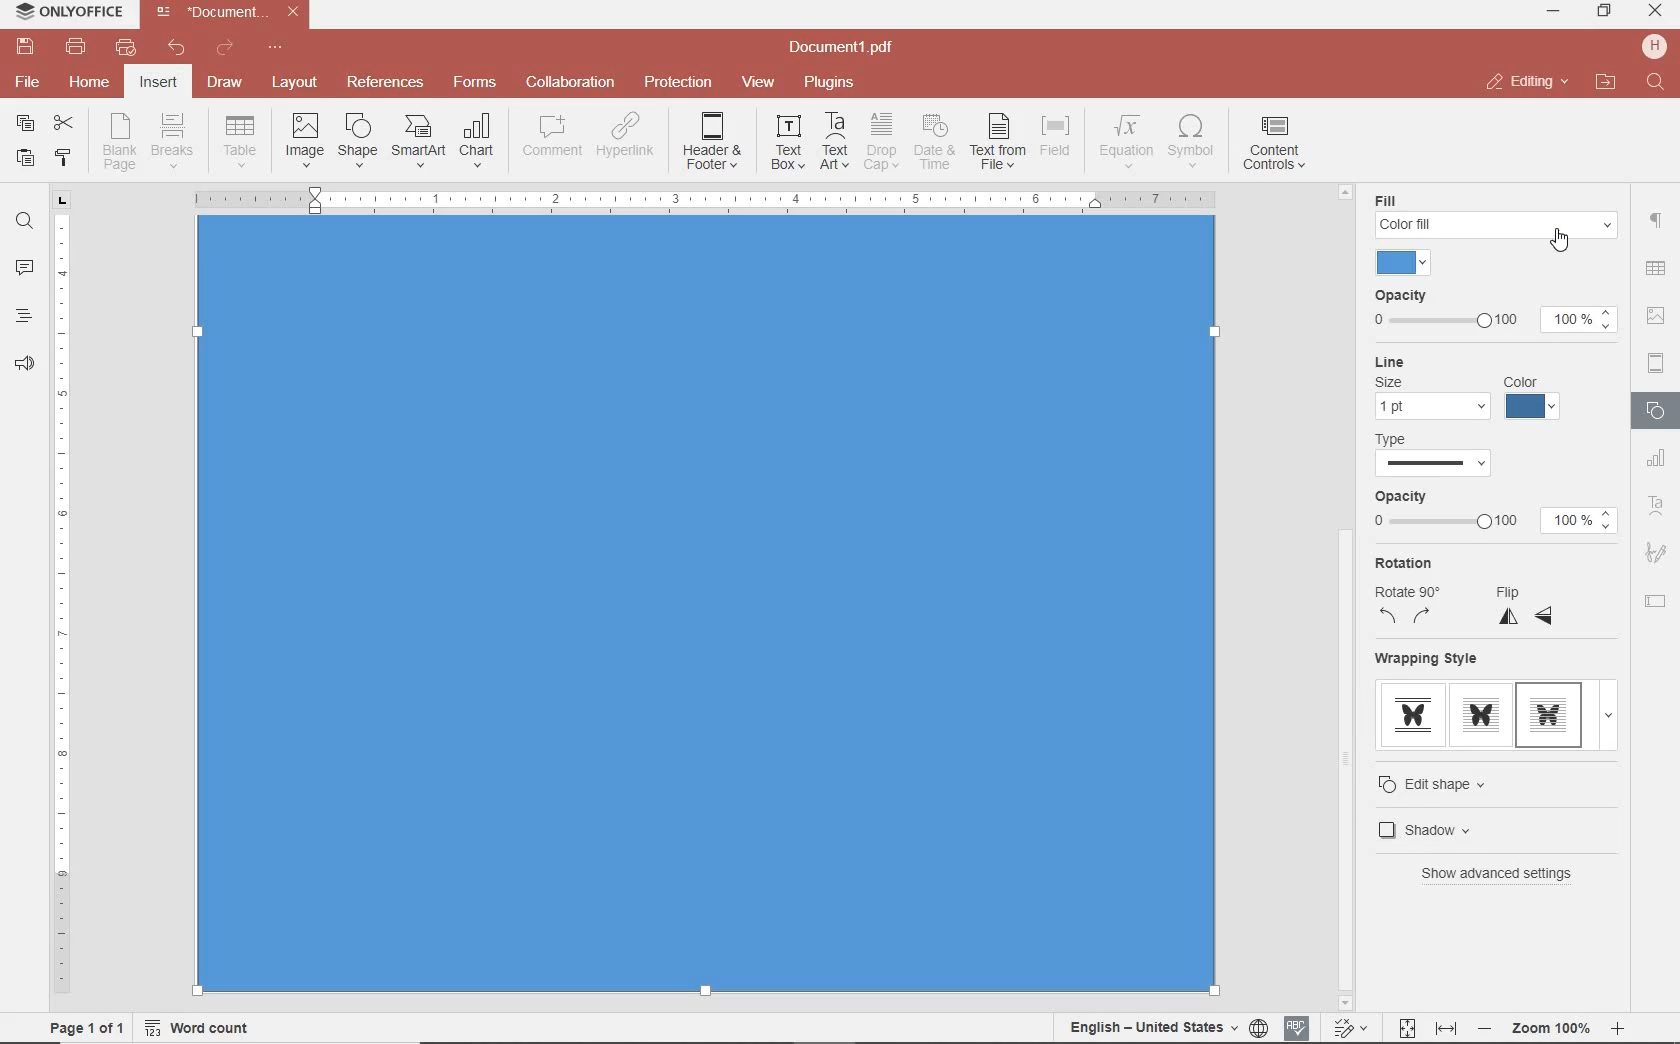 The width and height of the screenshot is (1680, 1044). What do you see at coordinates (554, 136) in the screenshot?
I see `COMMENT` at bounding box center [554, 136].